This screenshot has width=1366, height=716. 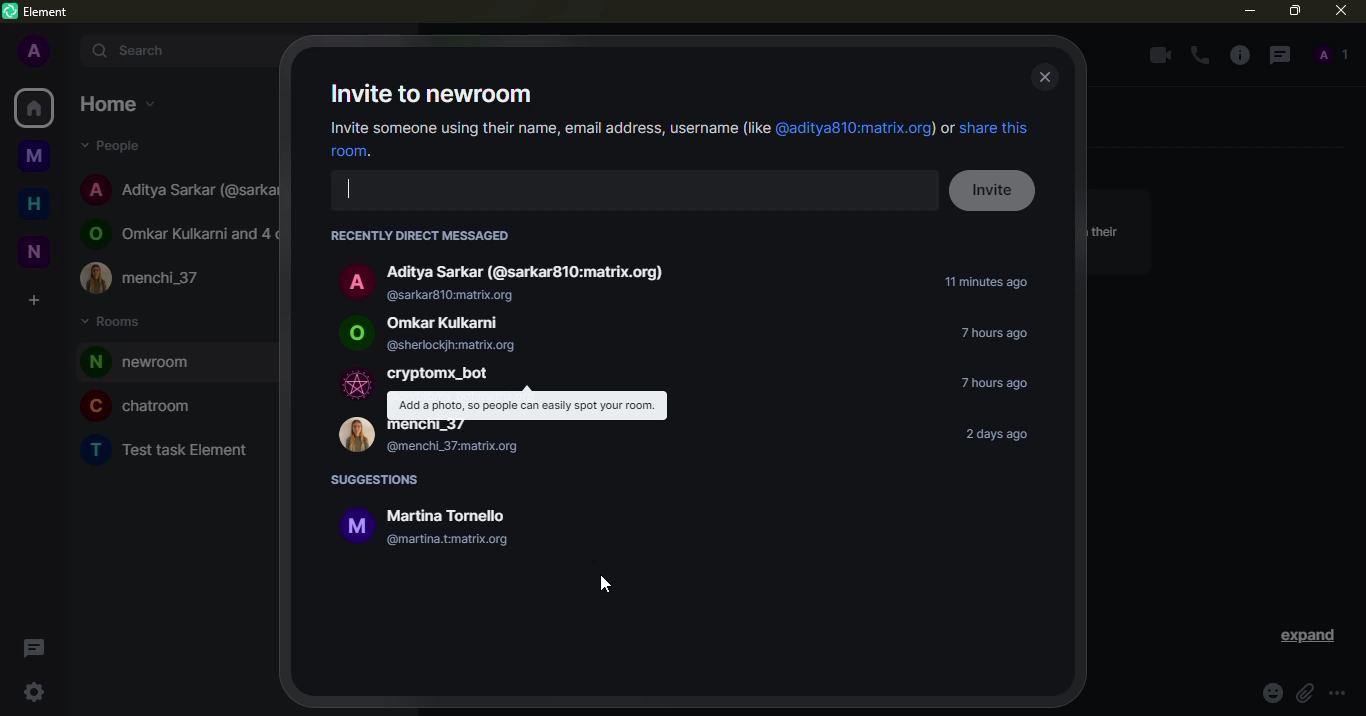 What do you see at coordinates (993, 189) in the screenshot?
I see `invite` at bounding box center [993, 189].